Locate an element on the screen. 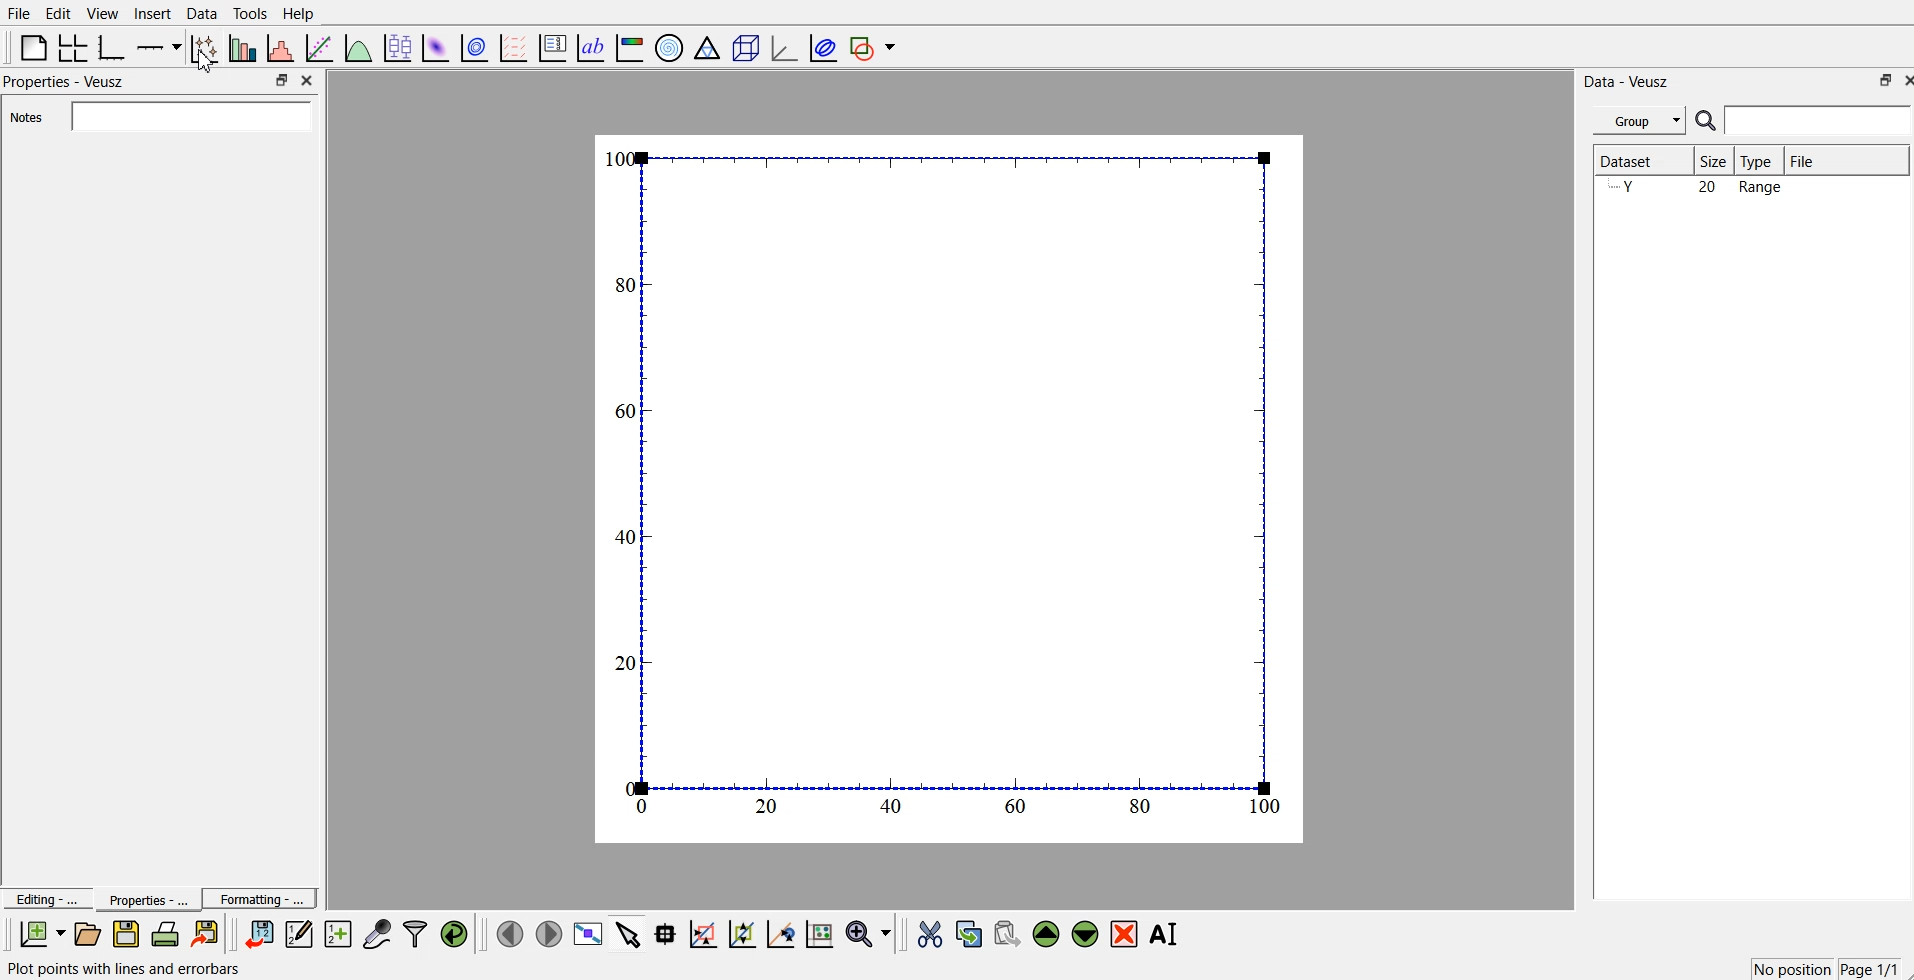 The image size is (1914, 980). Close is located at coordinates (310, 82).